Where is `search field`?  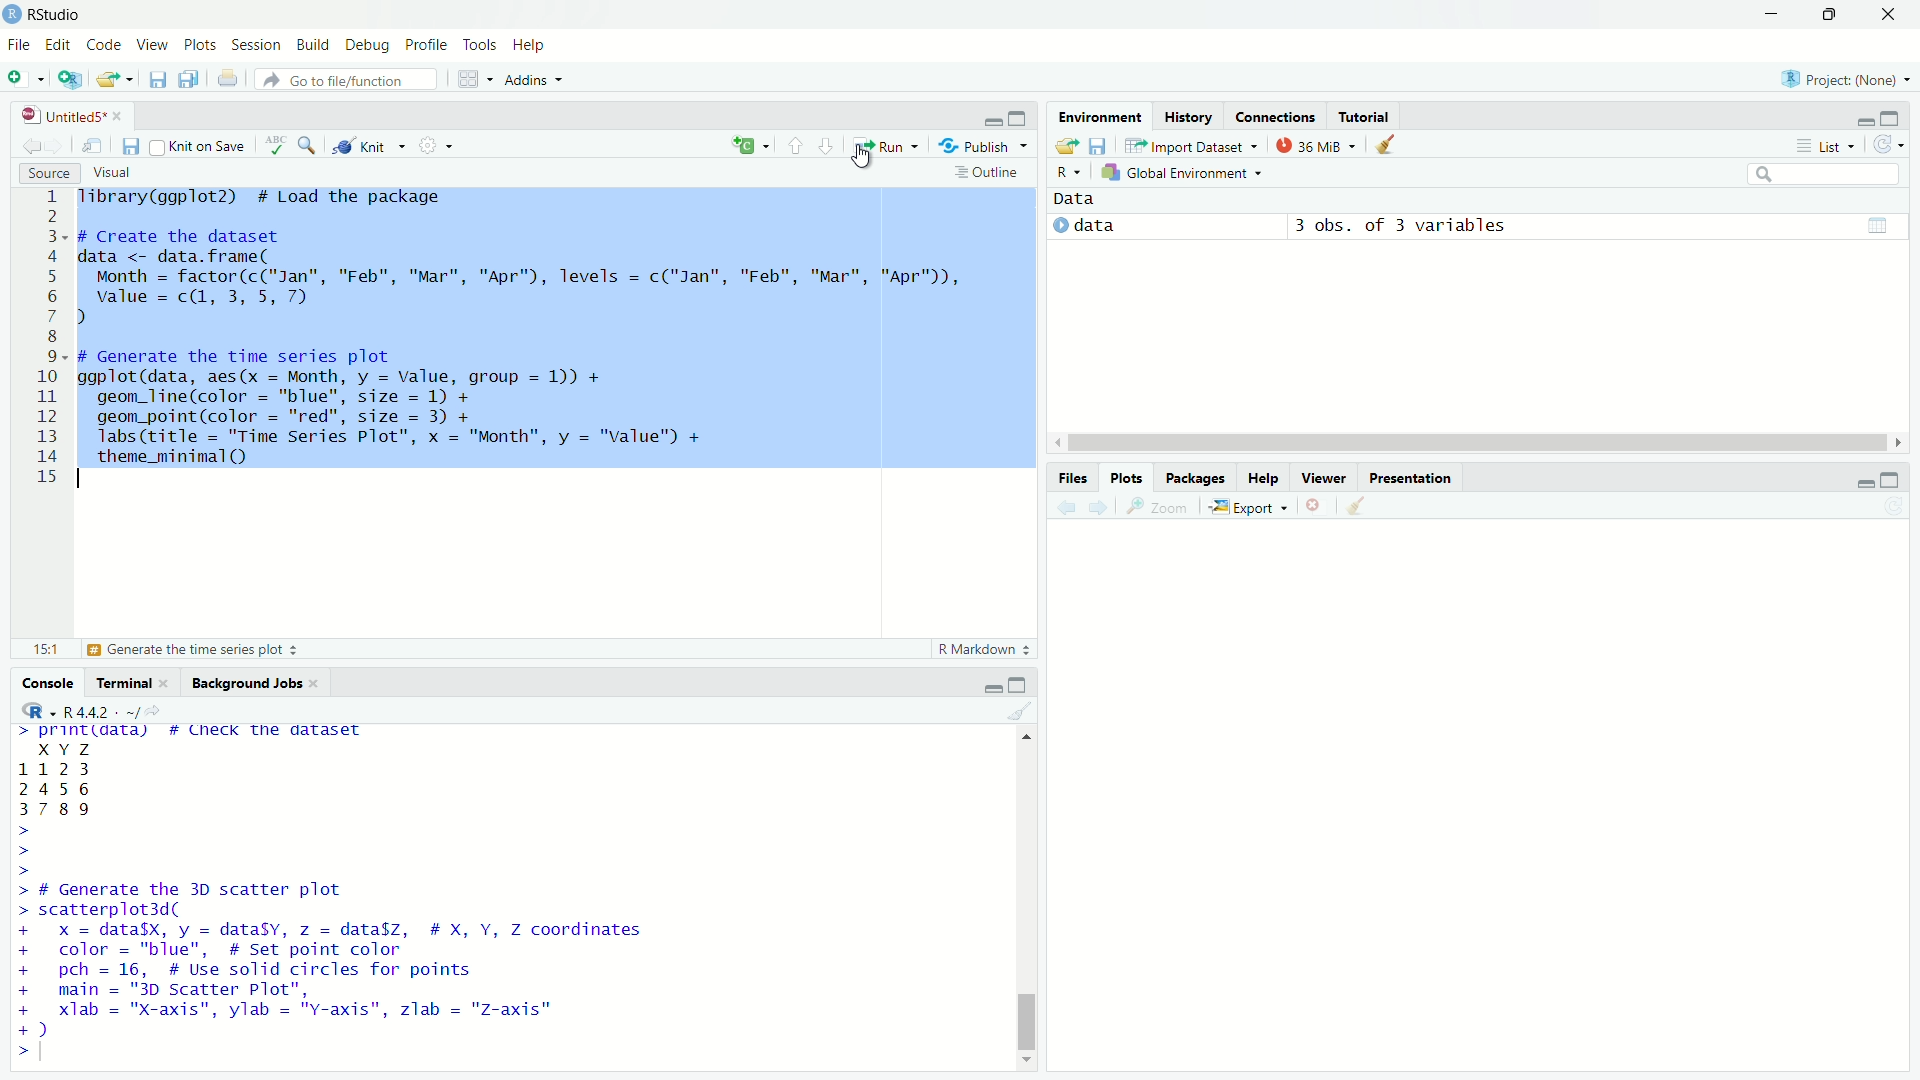 search field is located at coordinates (1822, 174).